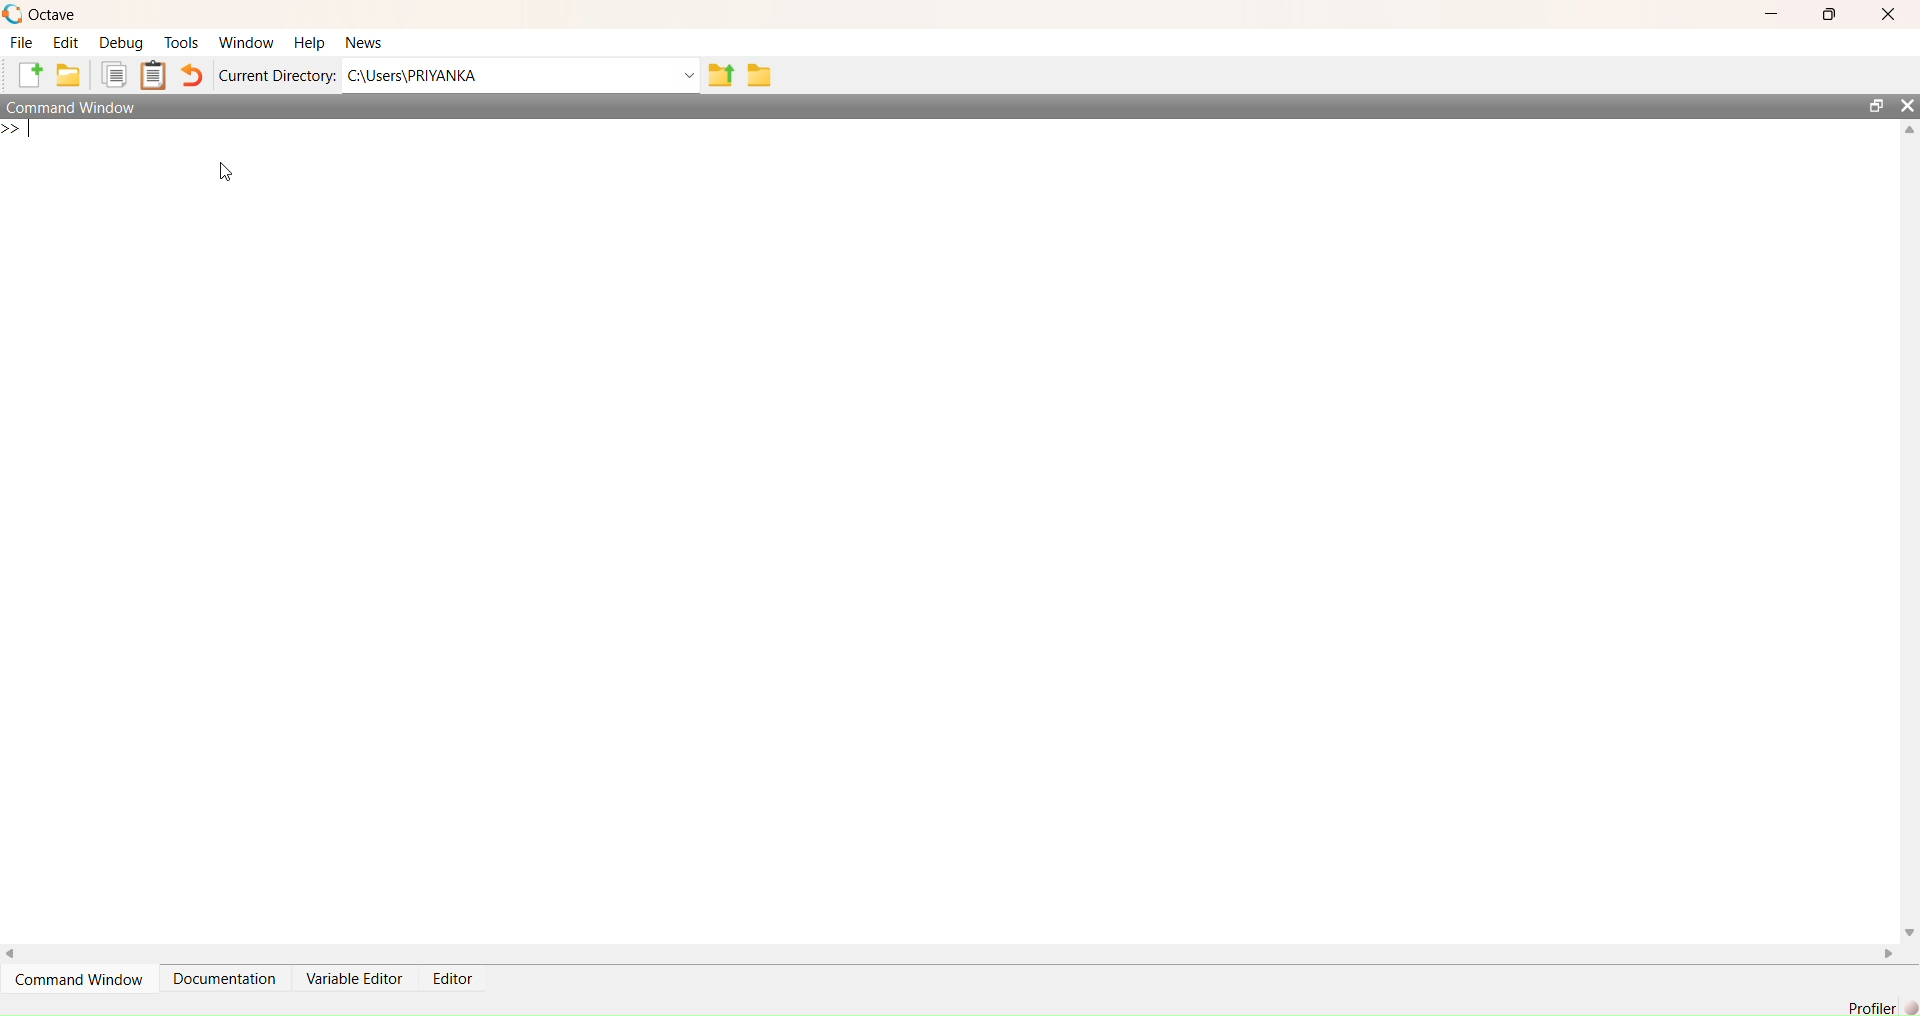 Image resolution: width=1920 pixels, height=1016 pixels. What do you see at coordinates (1832, 17) in the screenshot?
I see `maximise` at bounding box center [1832, 17].